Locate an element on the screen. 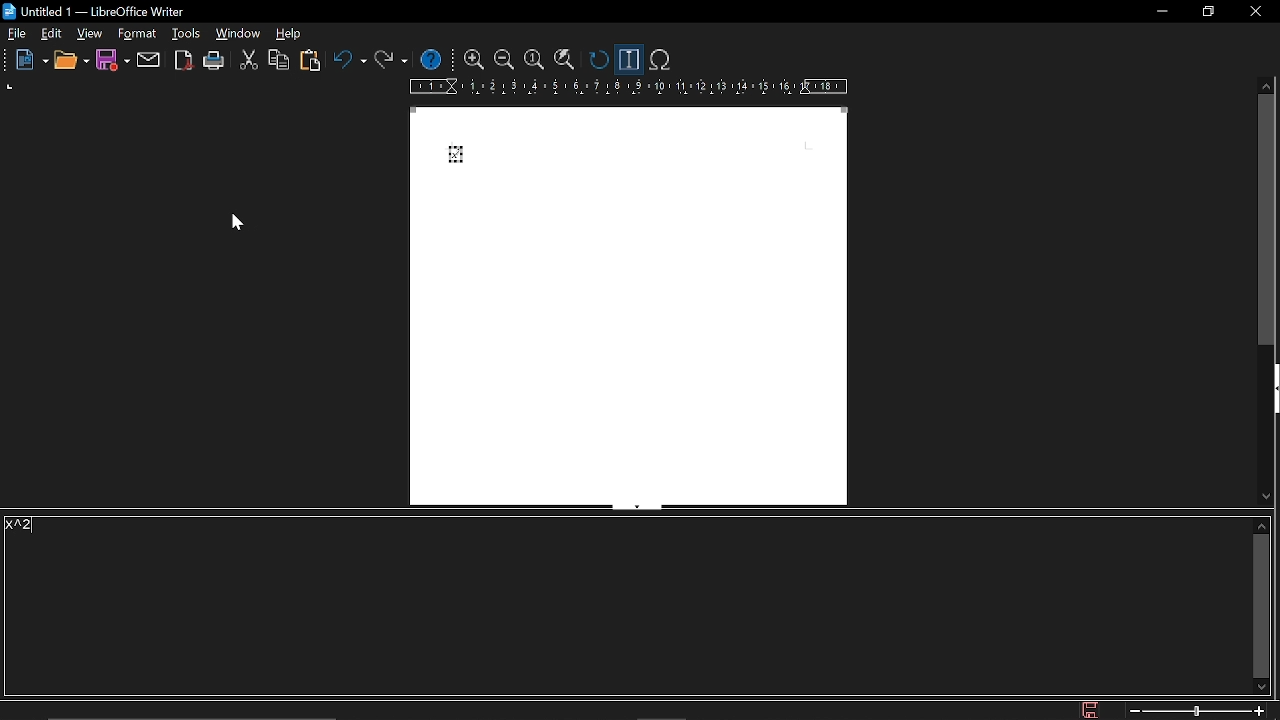 The height and width of the screenshot is (720, 1280). Untitled 1 - LibreOffice Writer is located at coordinates (119, 10).